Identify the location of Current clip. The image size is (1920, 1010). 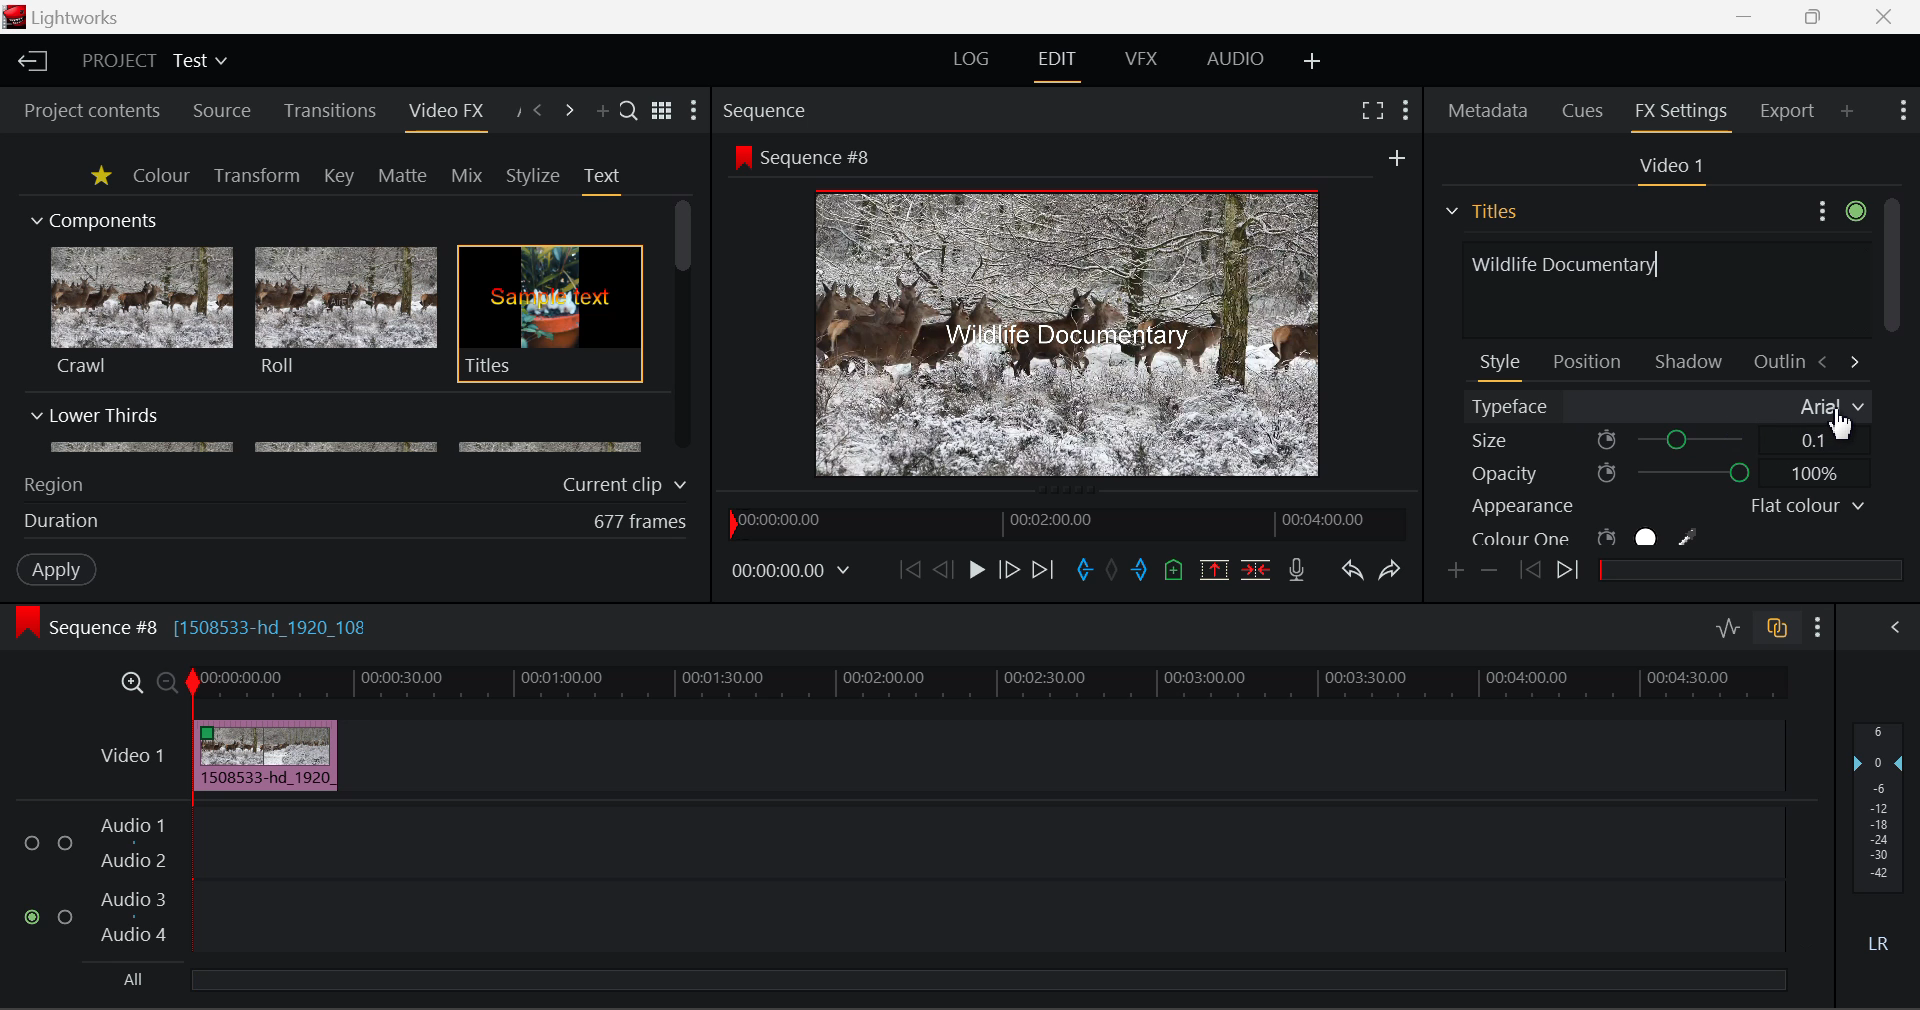
(629, 485).